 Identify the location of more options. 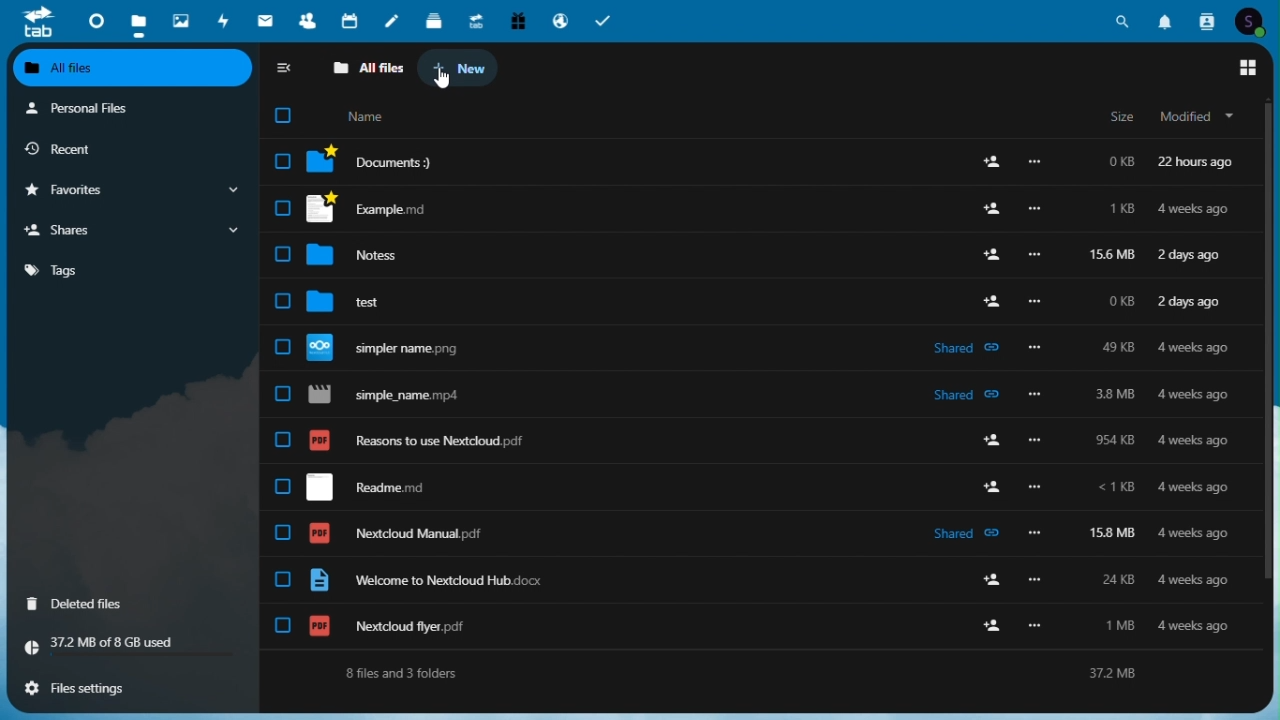
(1038, 627).